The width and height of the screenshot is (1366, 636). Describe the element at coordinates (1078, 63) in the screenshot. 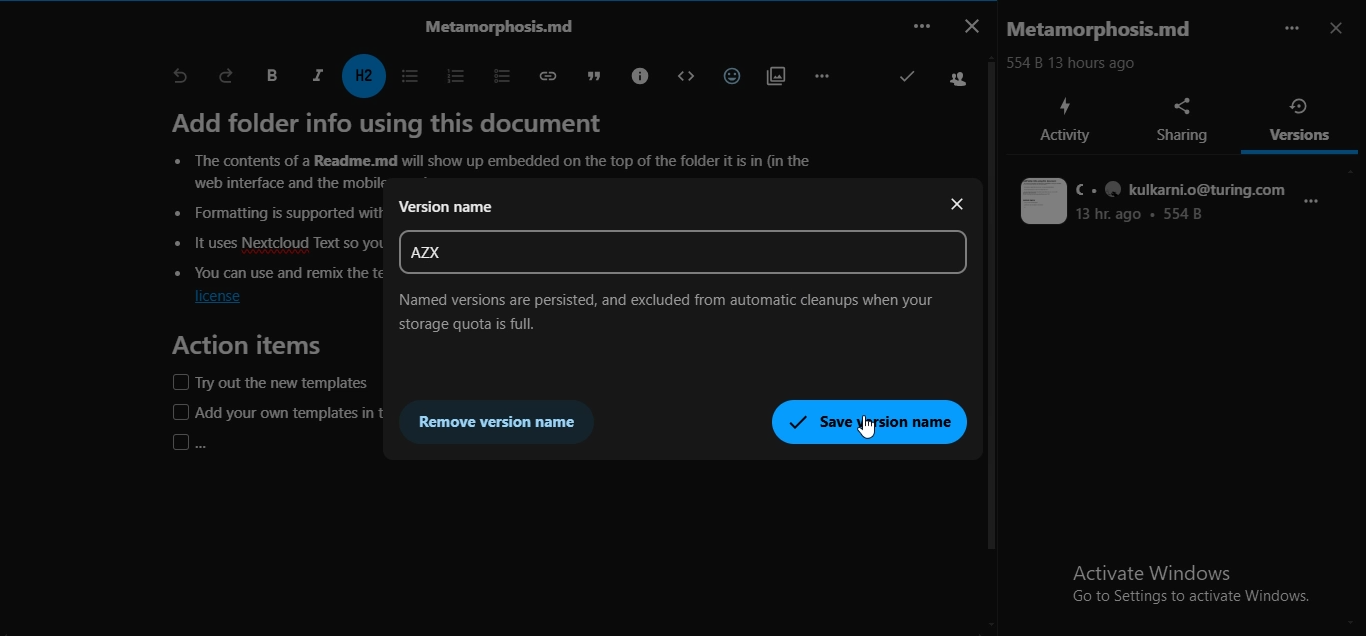

I see `554 B 13 hours ago` at that location.